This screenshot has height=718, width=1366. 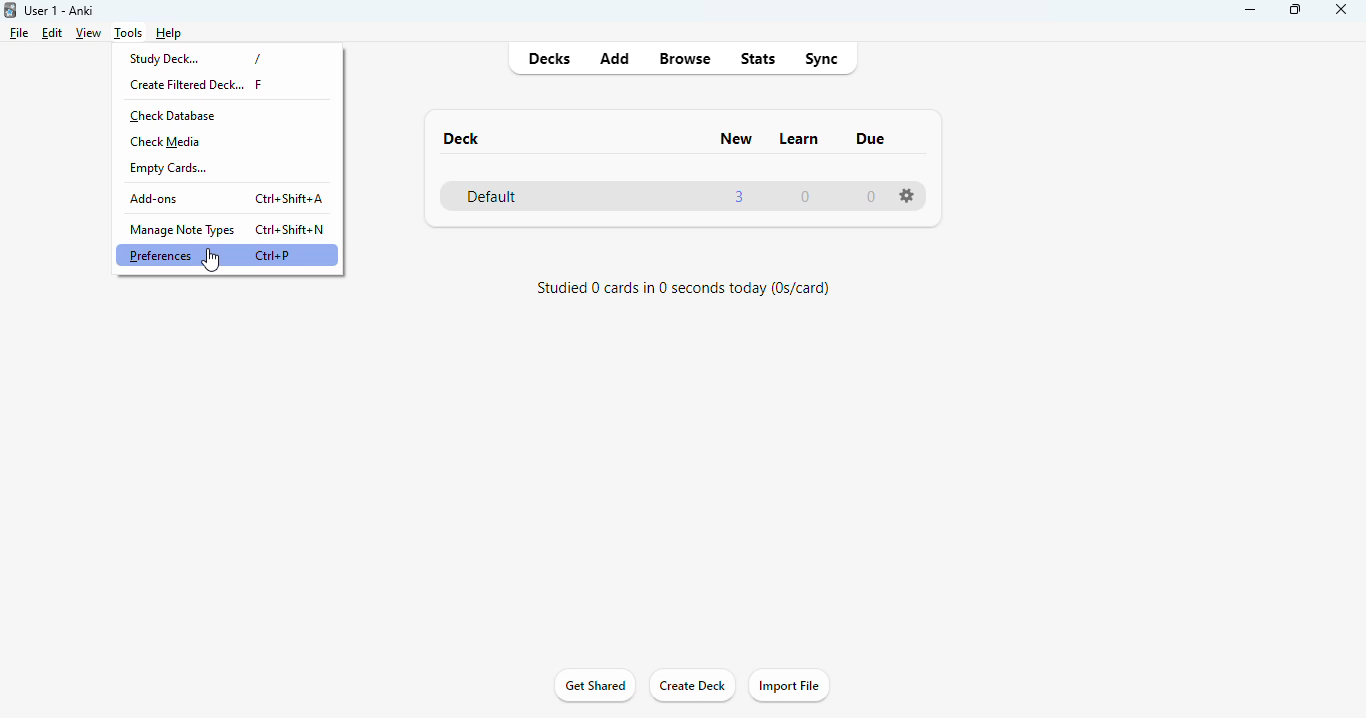 I want to click on Ctrl+ Shift+N, so click(x=289, y=228).